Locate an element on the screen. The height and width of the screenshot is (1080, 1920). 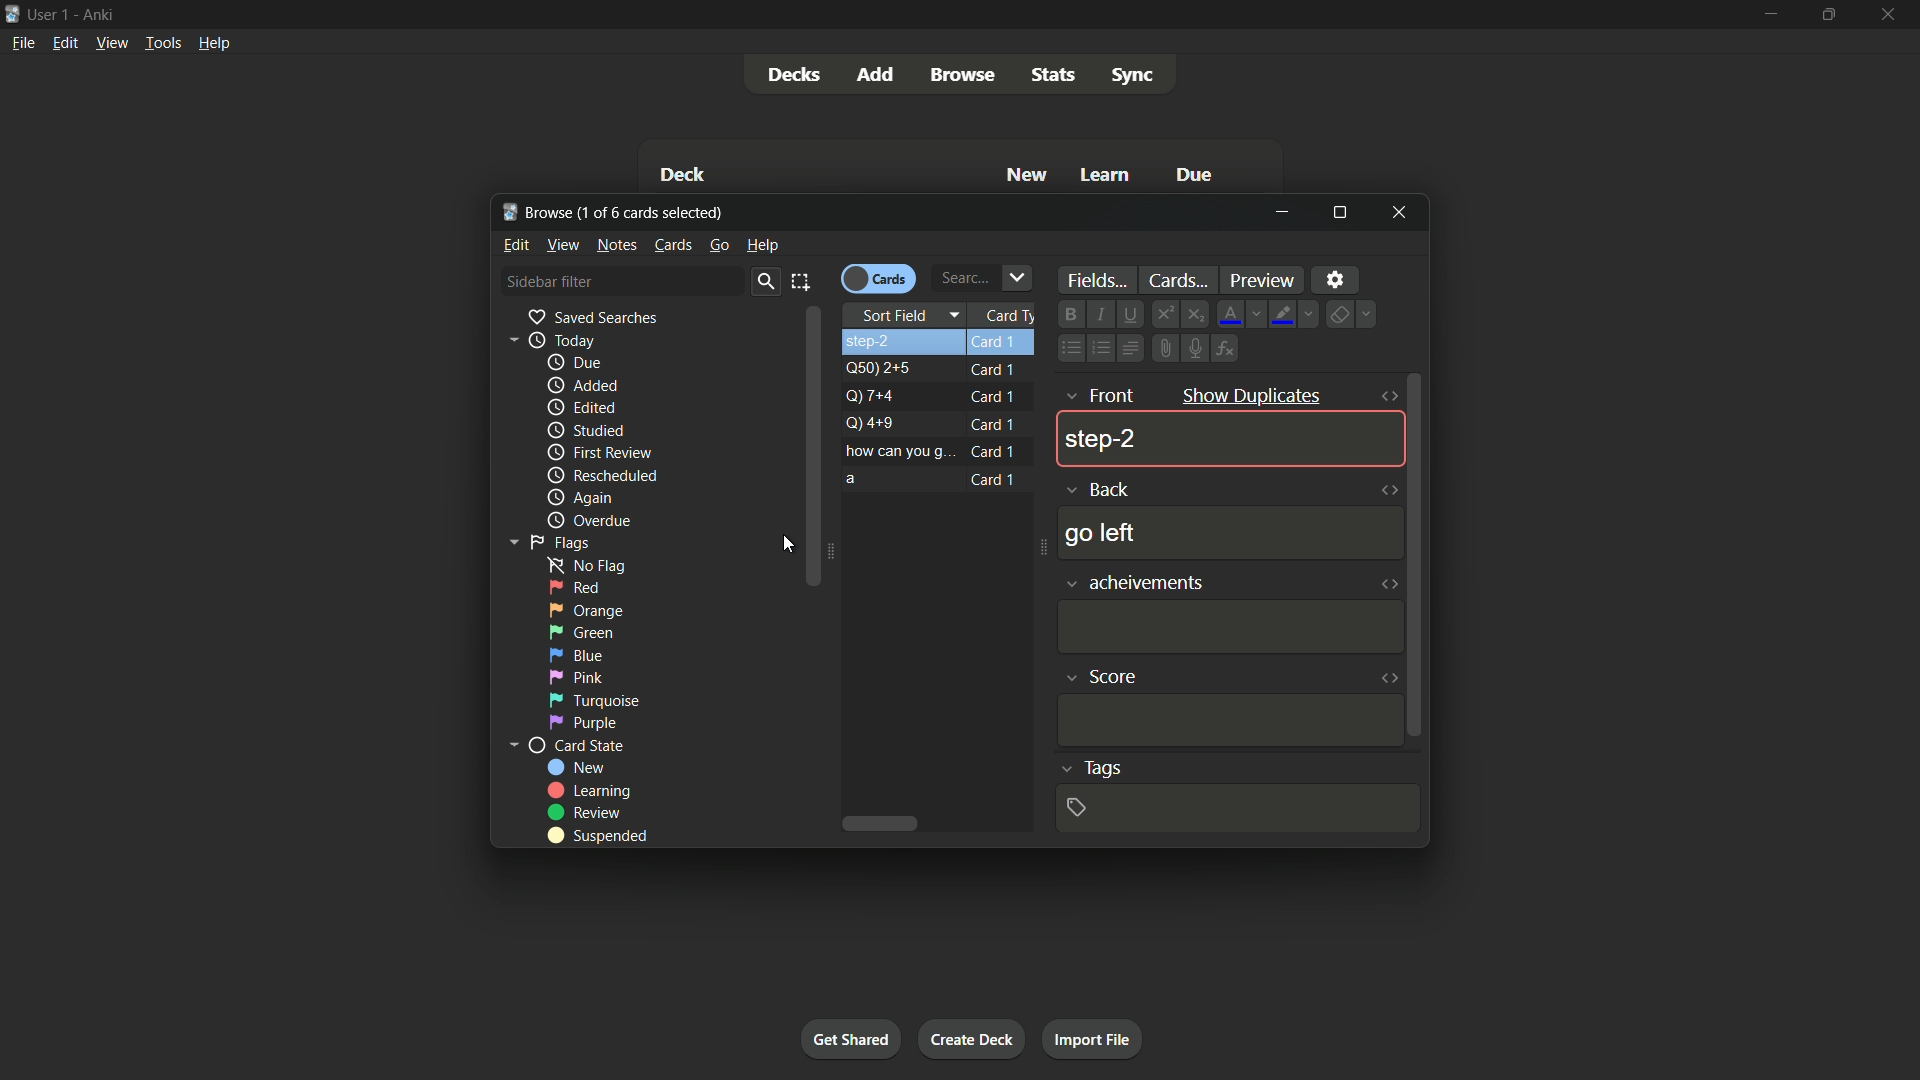
Cards is located at coordinates (673, 245).